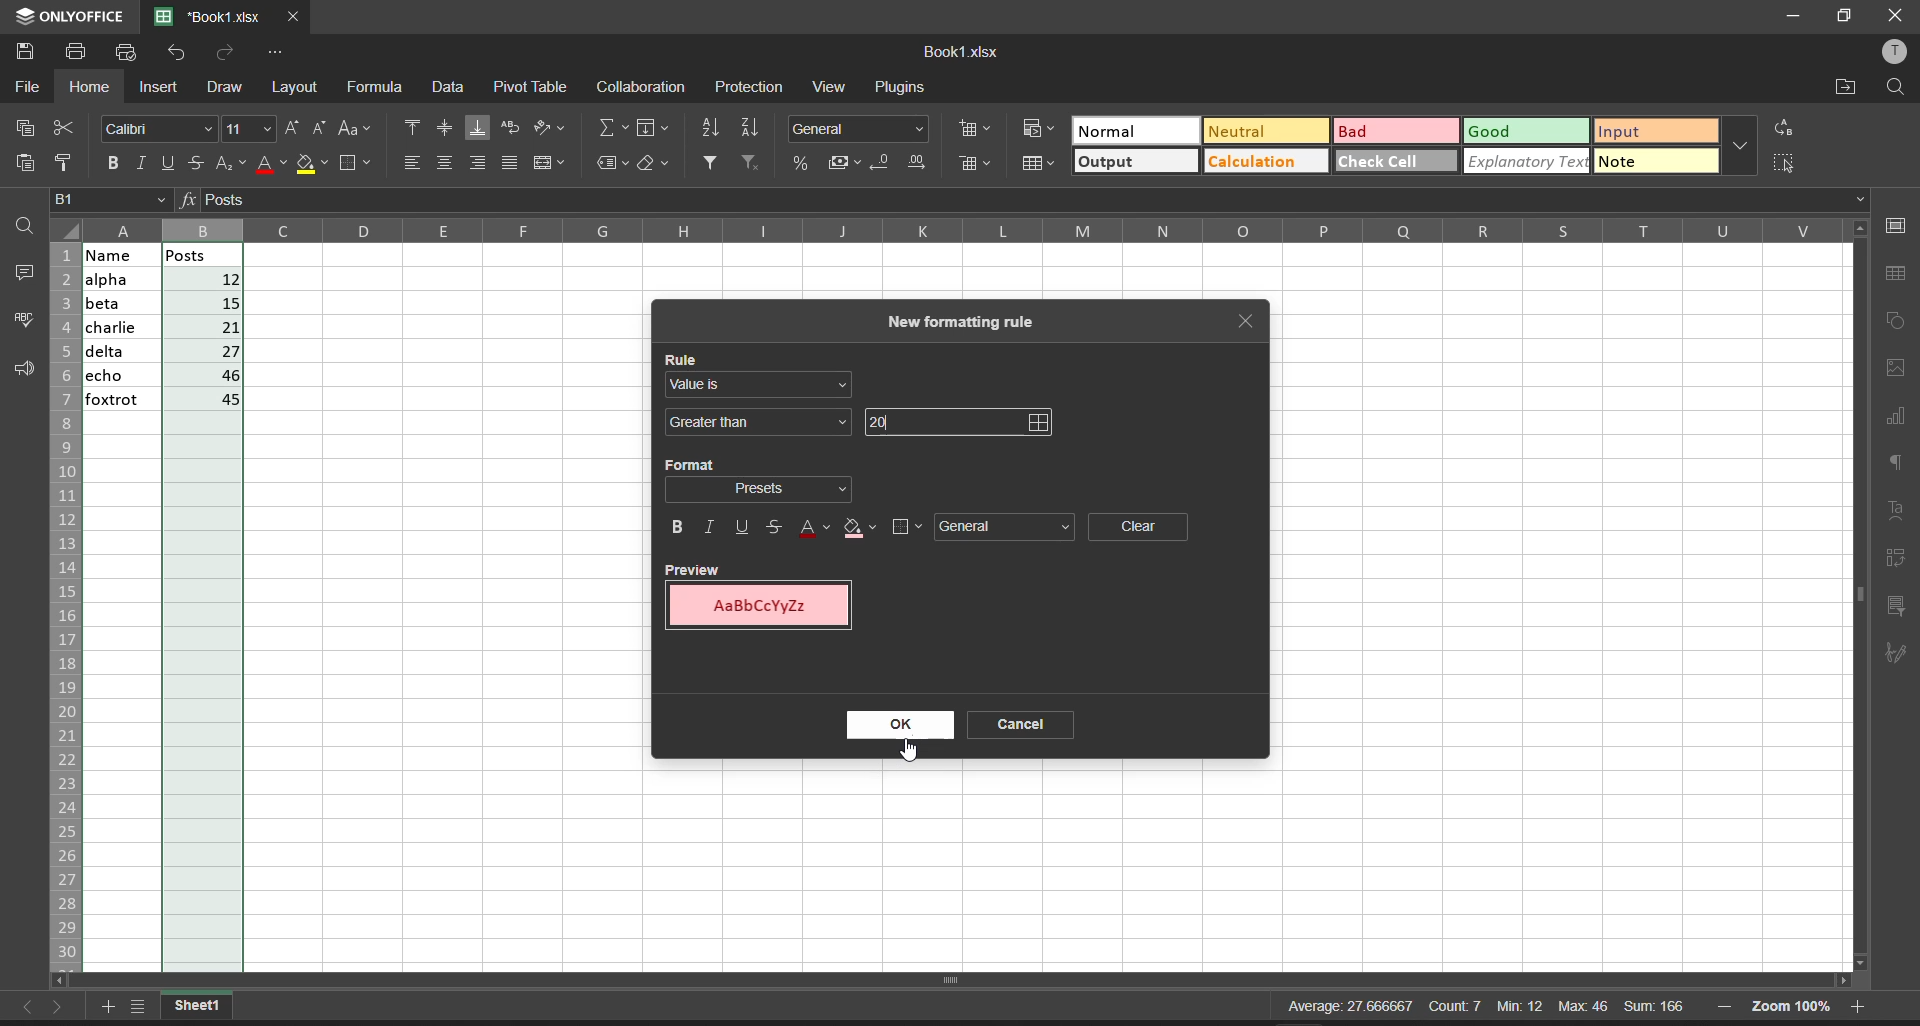 This screenshot has width=1920, height=1026. Describe the element at coordinates (1868, 958) in the screenshot. I see `scroll down` at that location.